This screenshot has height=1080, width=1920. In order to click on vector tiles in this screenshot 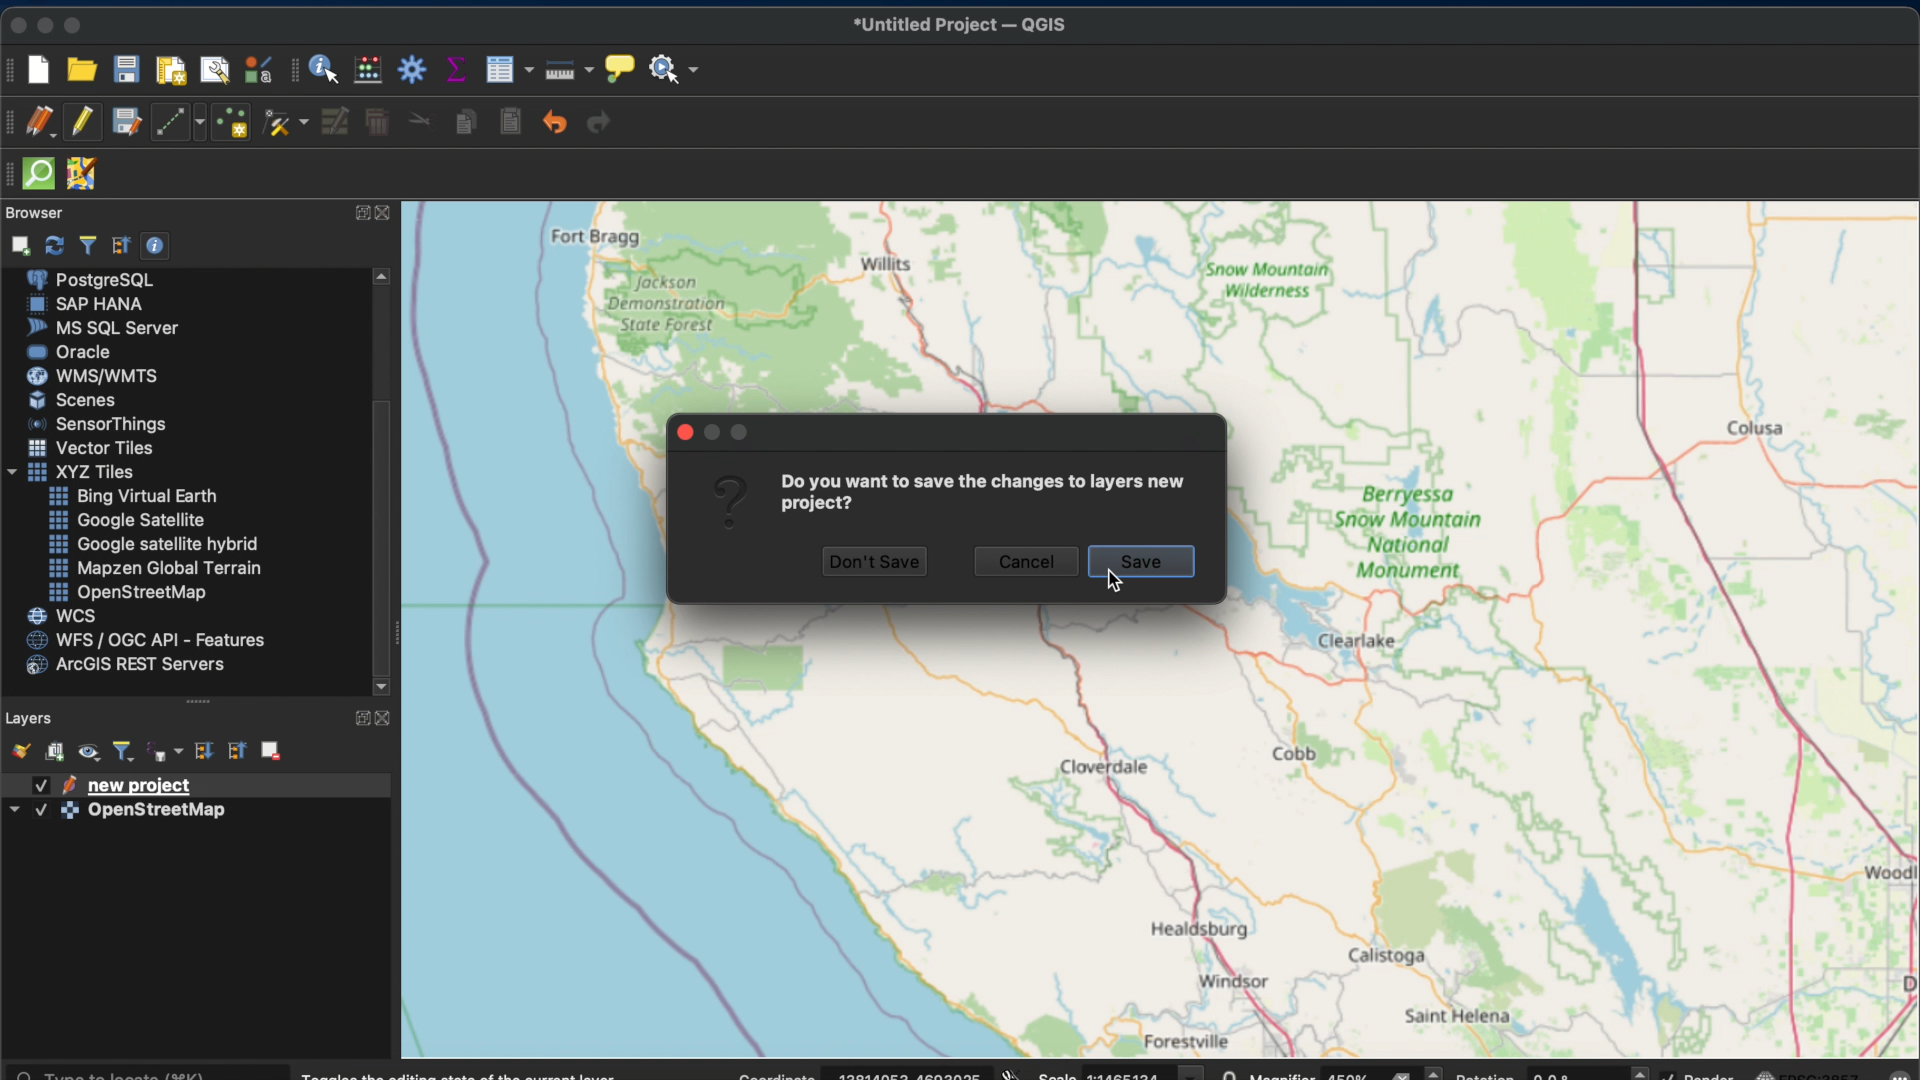, I will do `click(92, 448)`.